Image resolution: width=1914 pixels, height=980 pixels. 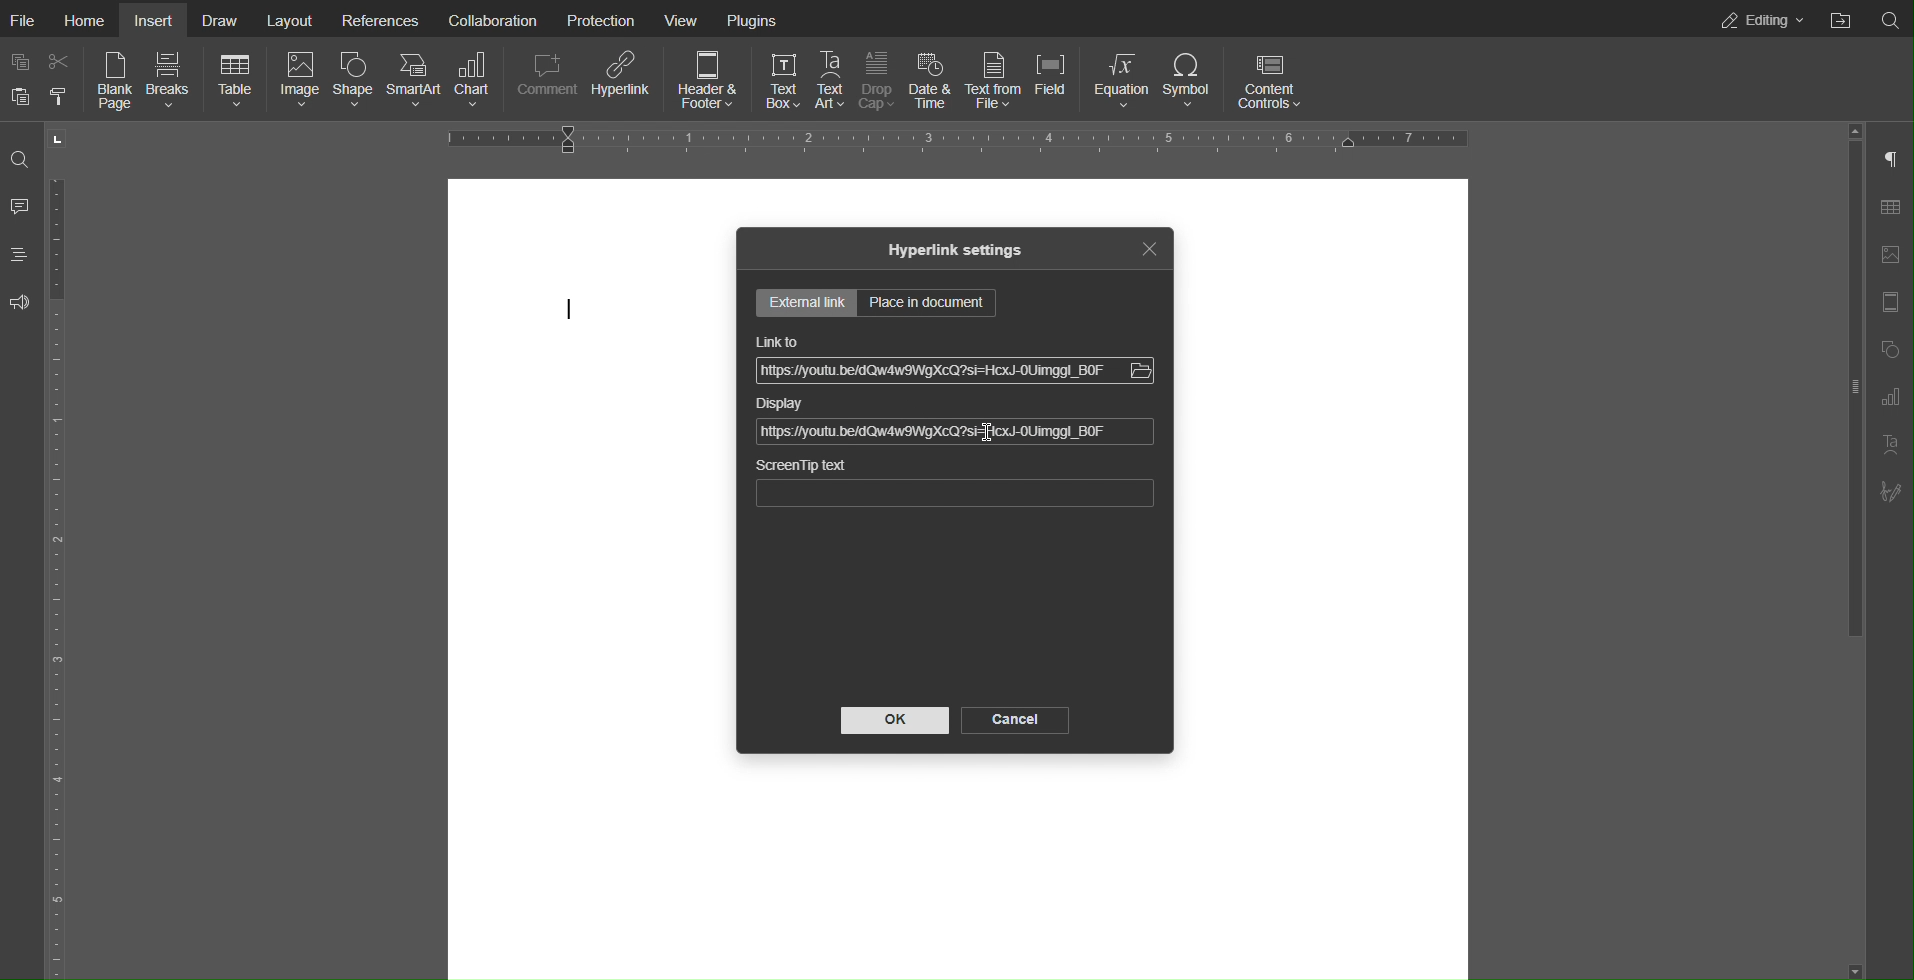 I want to click on Insert, so click(x=155, y=20).